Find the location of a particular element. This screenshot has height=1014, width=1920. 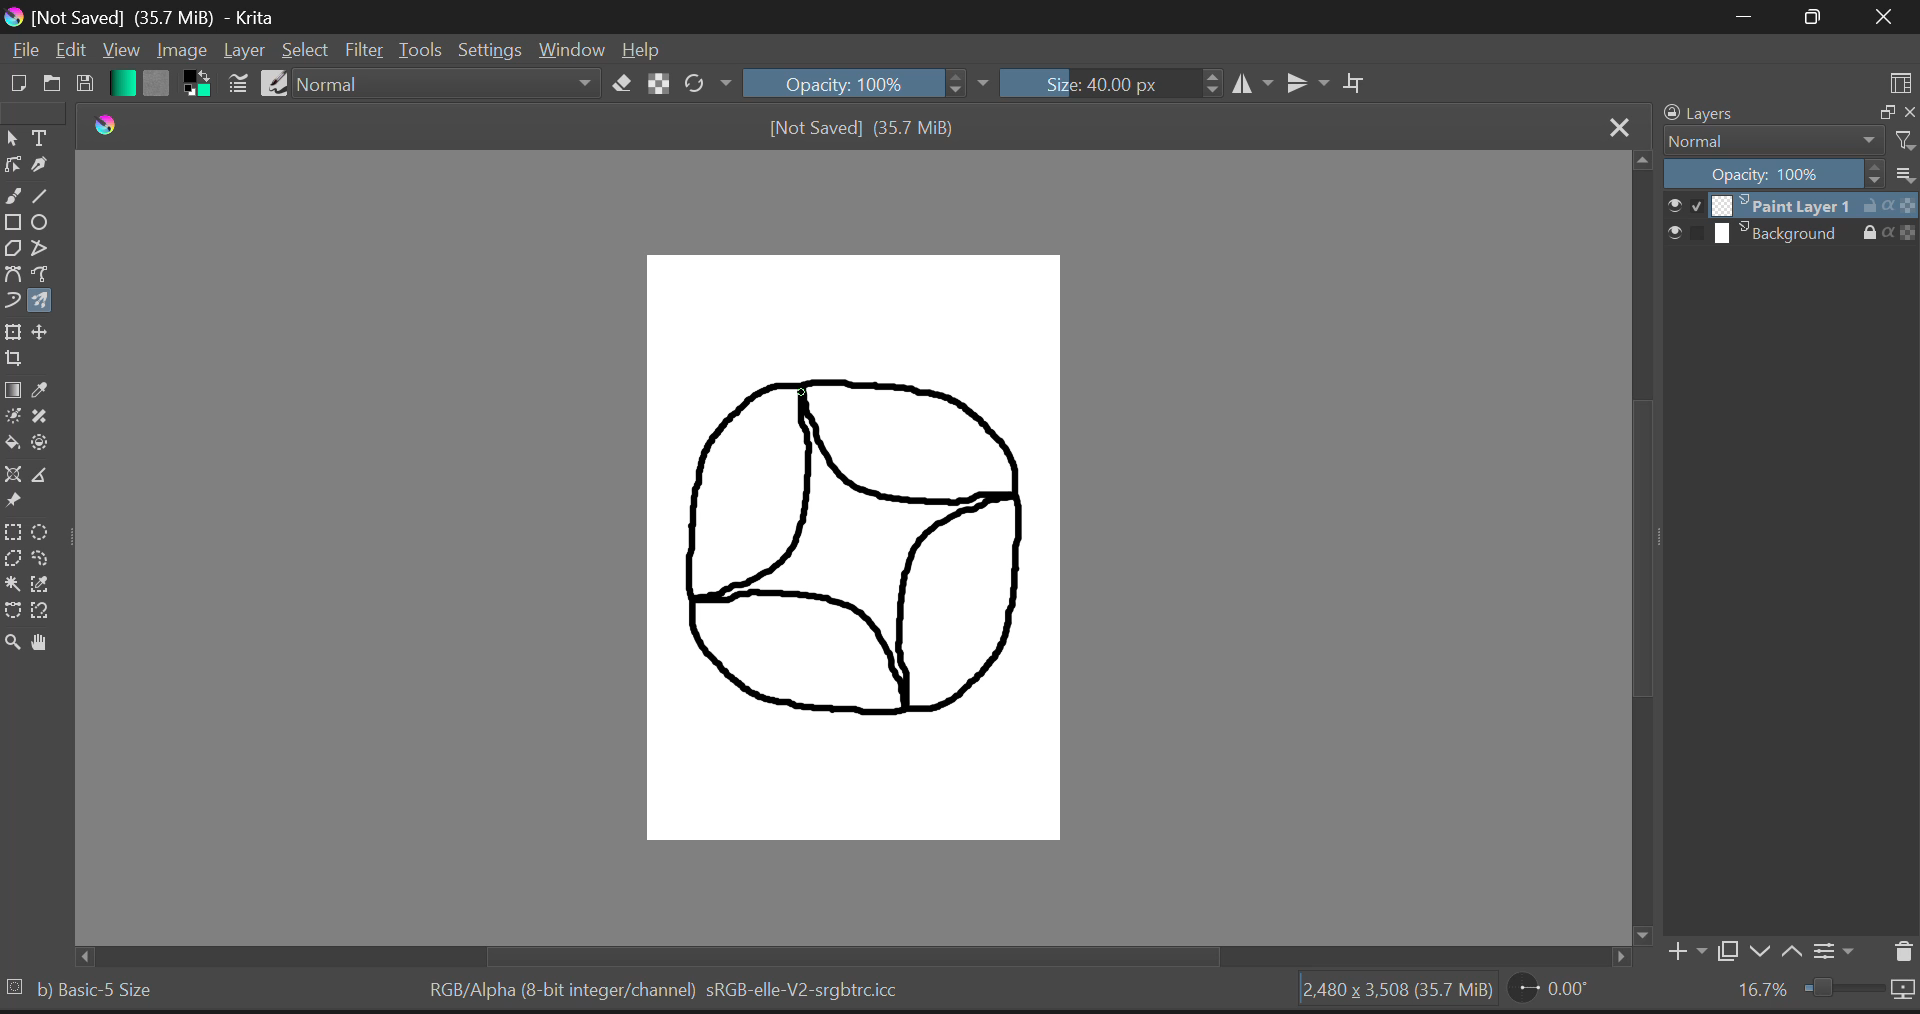

Bezier Curve Selection is located at coordinates (12, 612).